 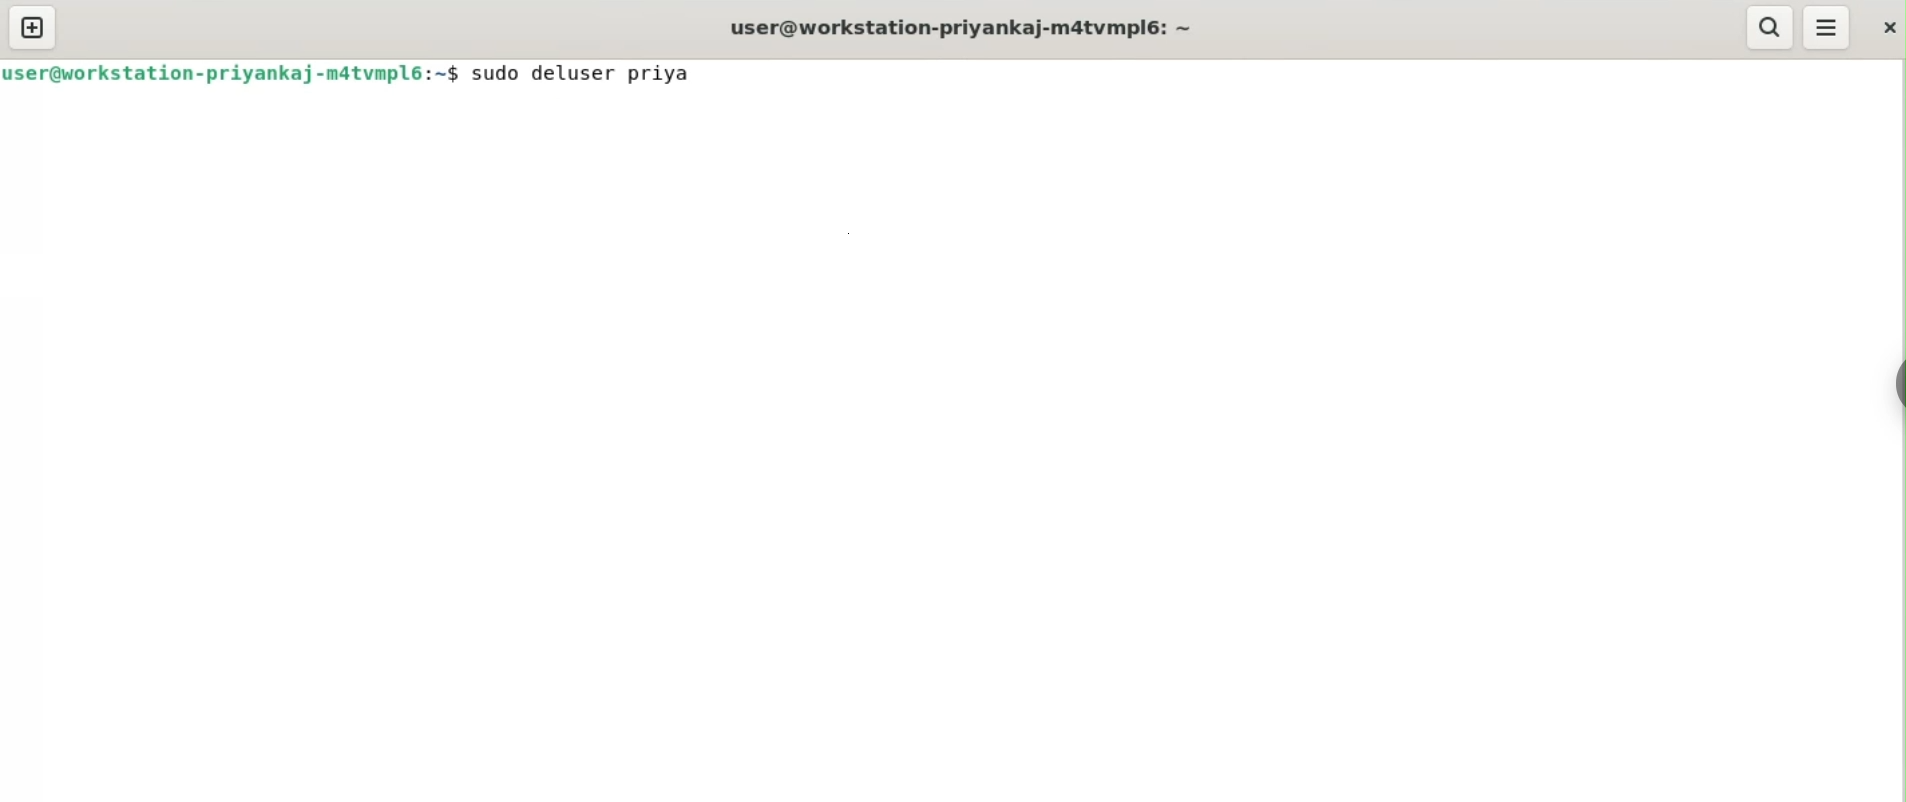 What do you see at coordinates (1770, 27) in the screenshot?
I see `search` at bounding box center [1770, 27].